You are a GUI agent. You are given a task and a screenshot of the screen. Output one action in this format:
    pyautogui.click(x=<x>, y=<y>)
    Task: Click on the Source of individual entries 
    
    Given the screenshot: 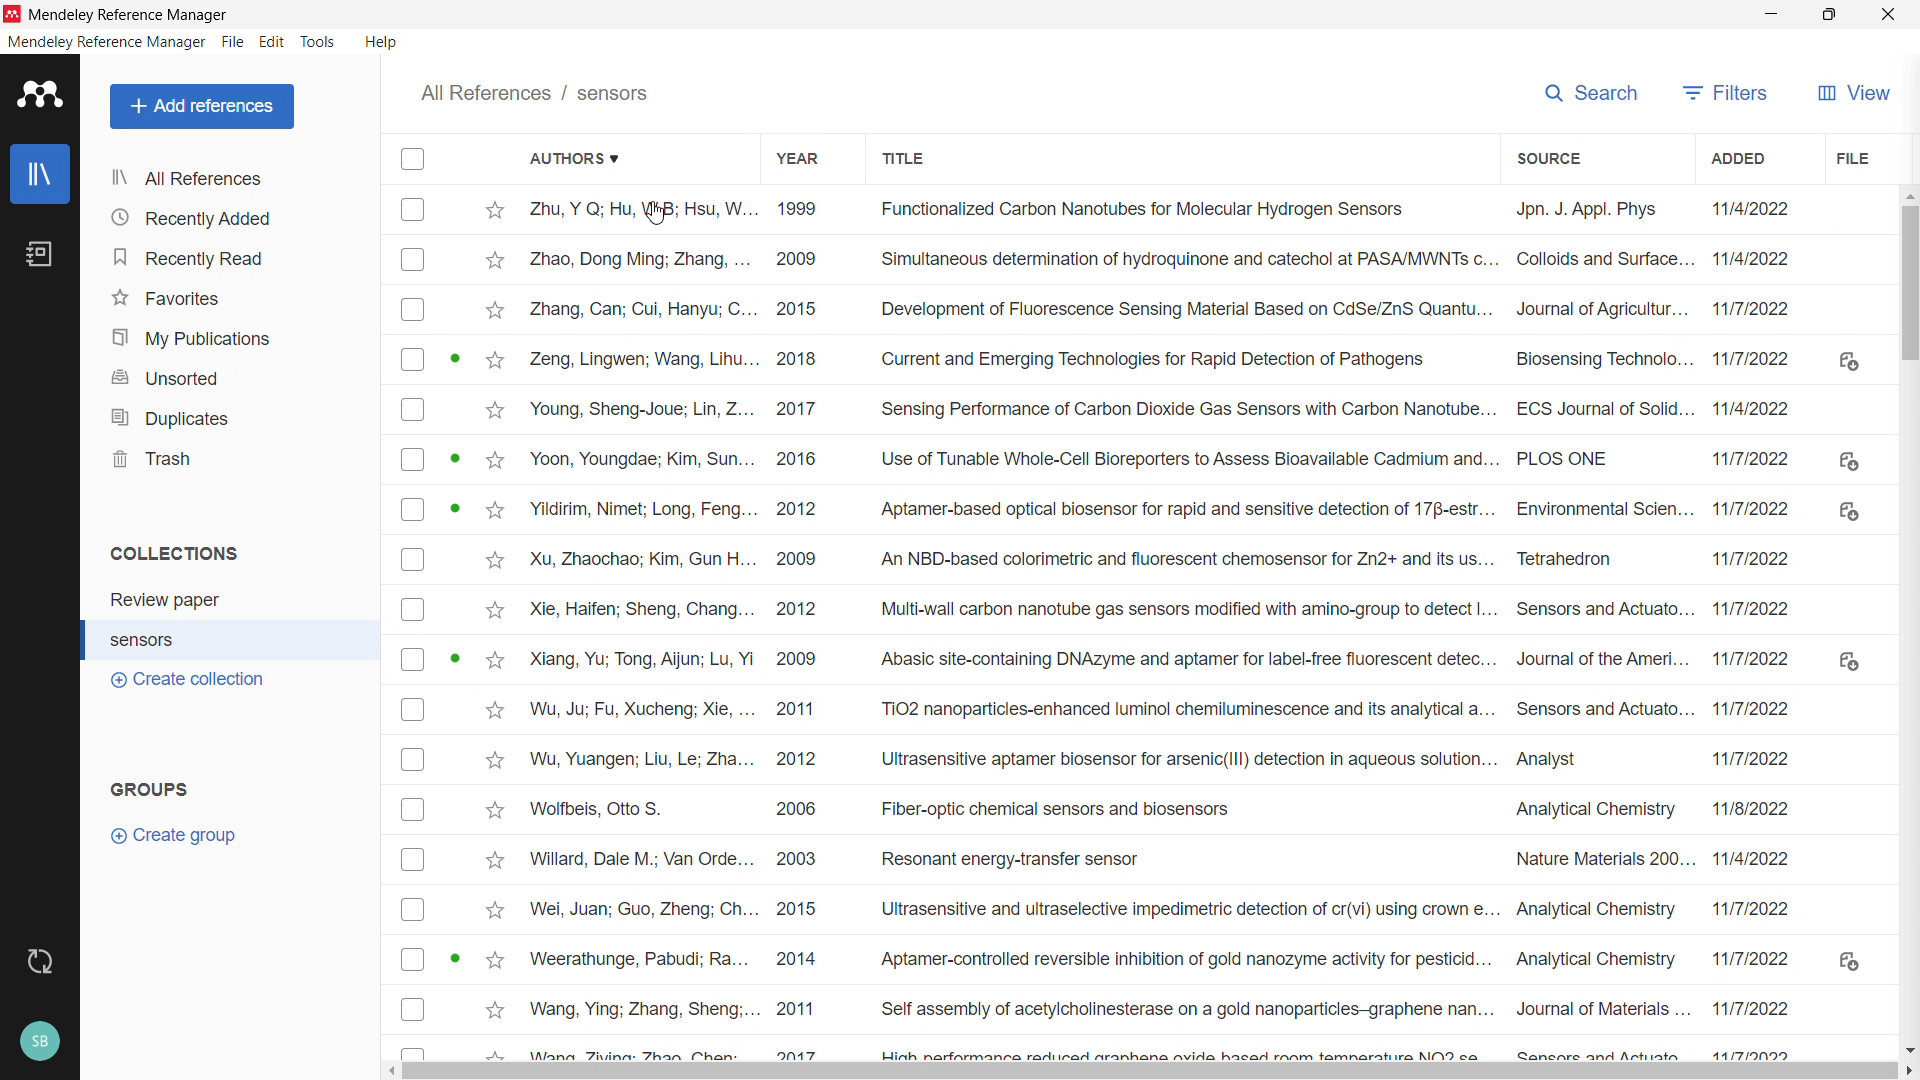 What is the action you would take?
    pyautogui.click(x=1601, y=626)
    